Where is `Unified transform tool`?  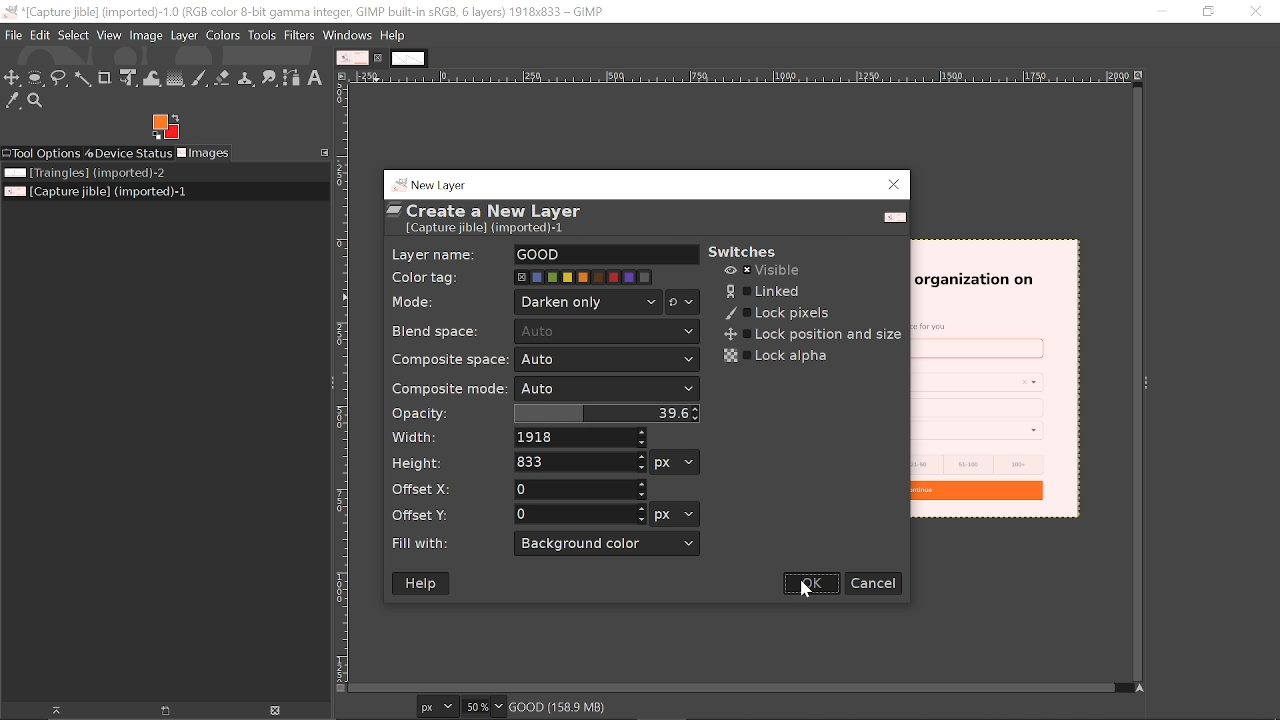
Unified transform tool is located at coordinates (128, 78).